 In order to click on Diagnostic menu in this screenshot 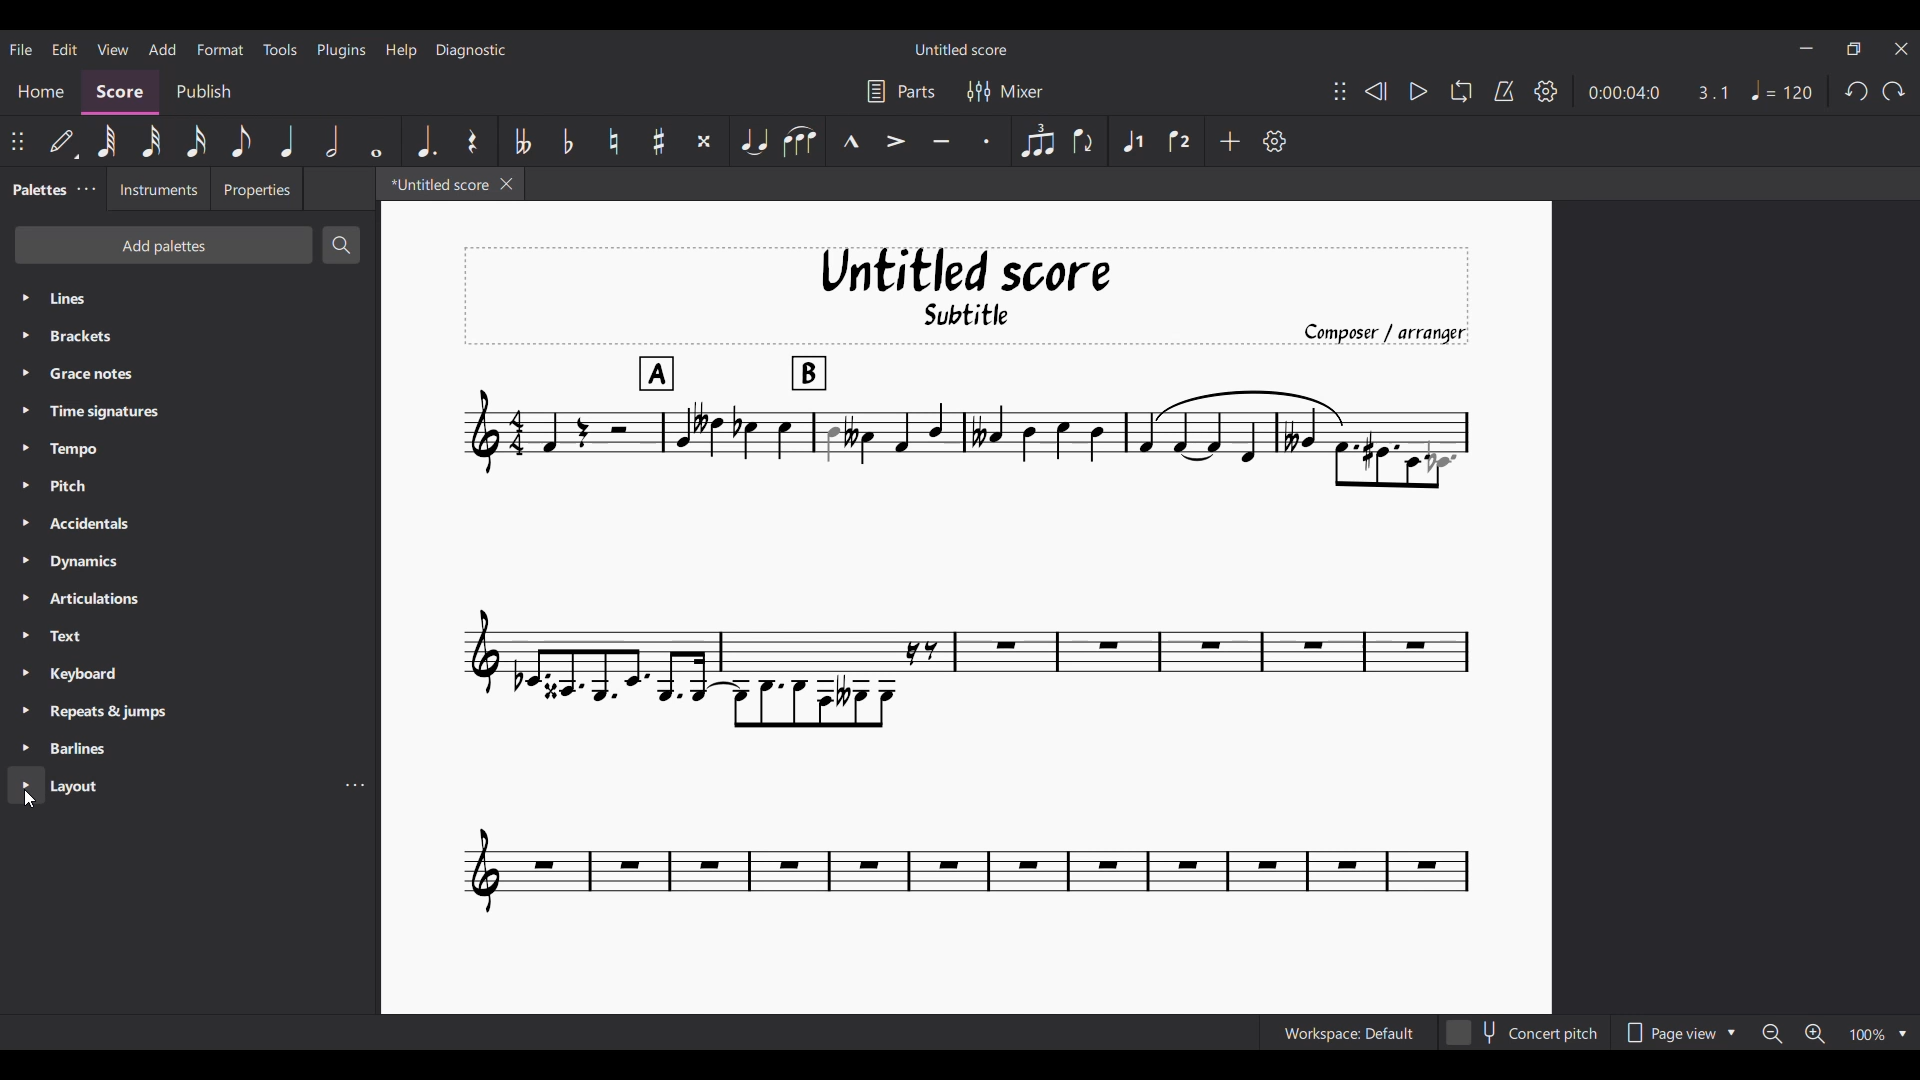, I will do `click(472, 50)`.